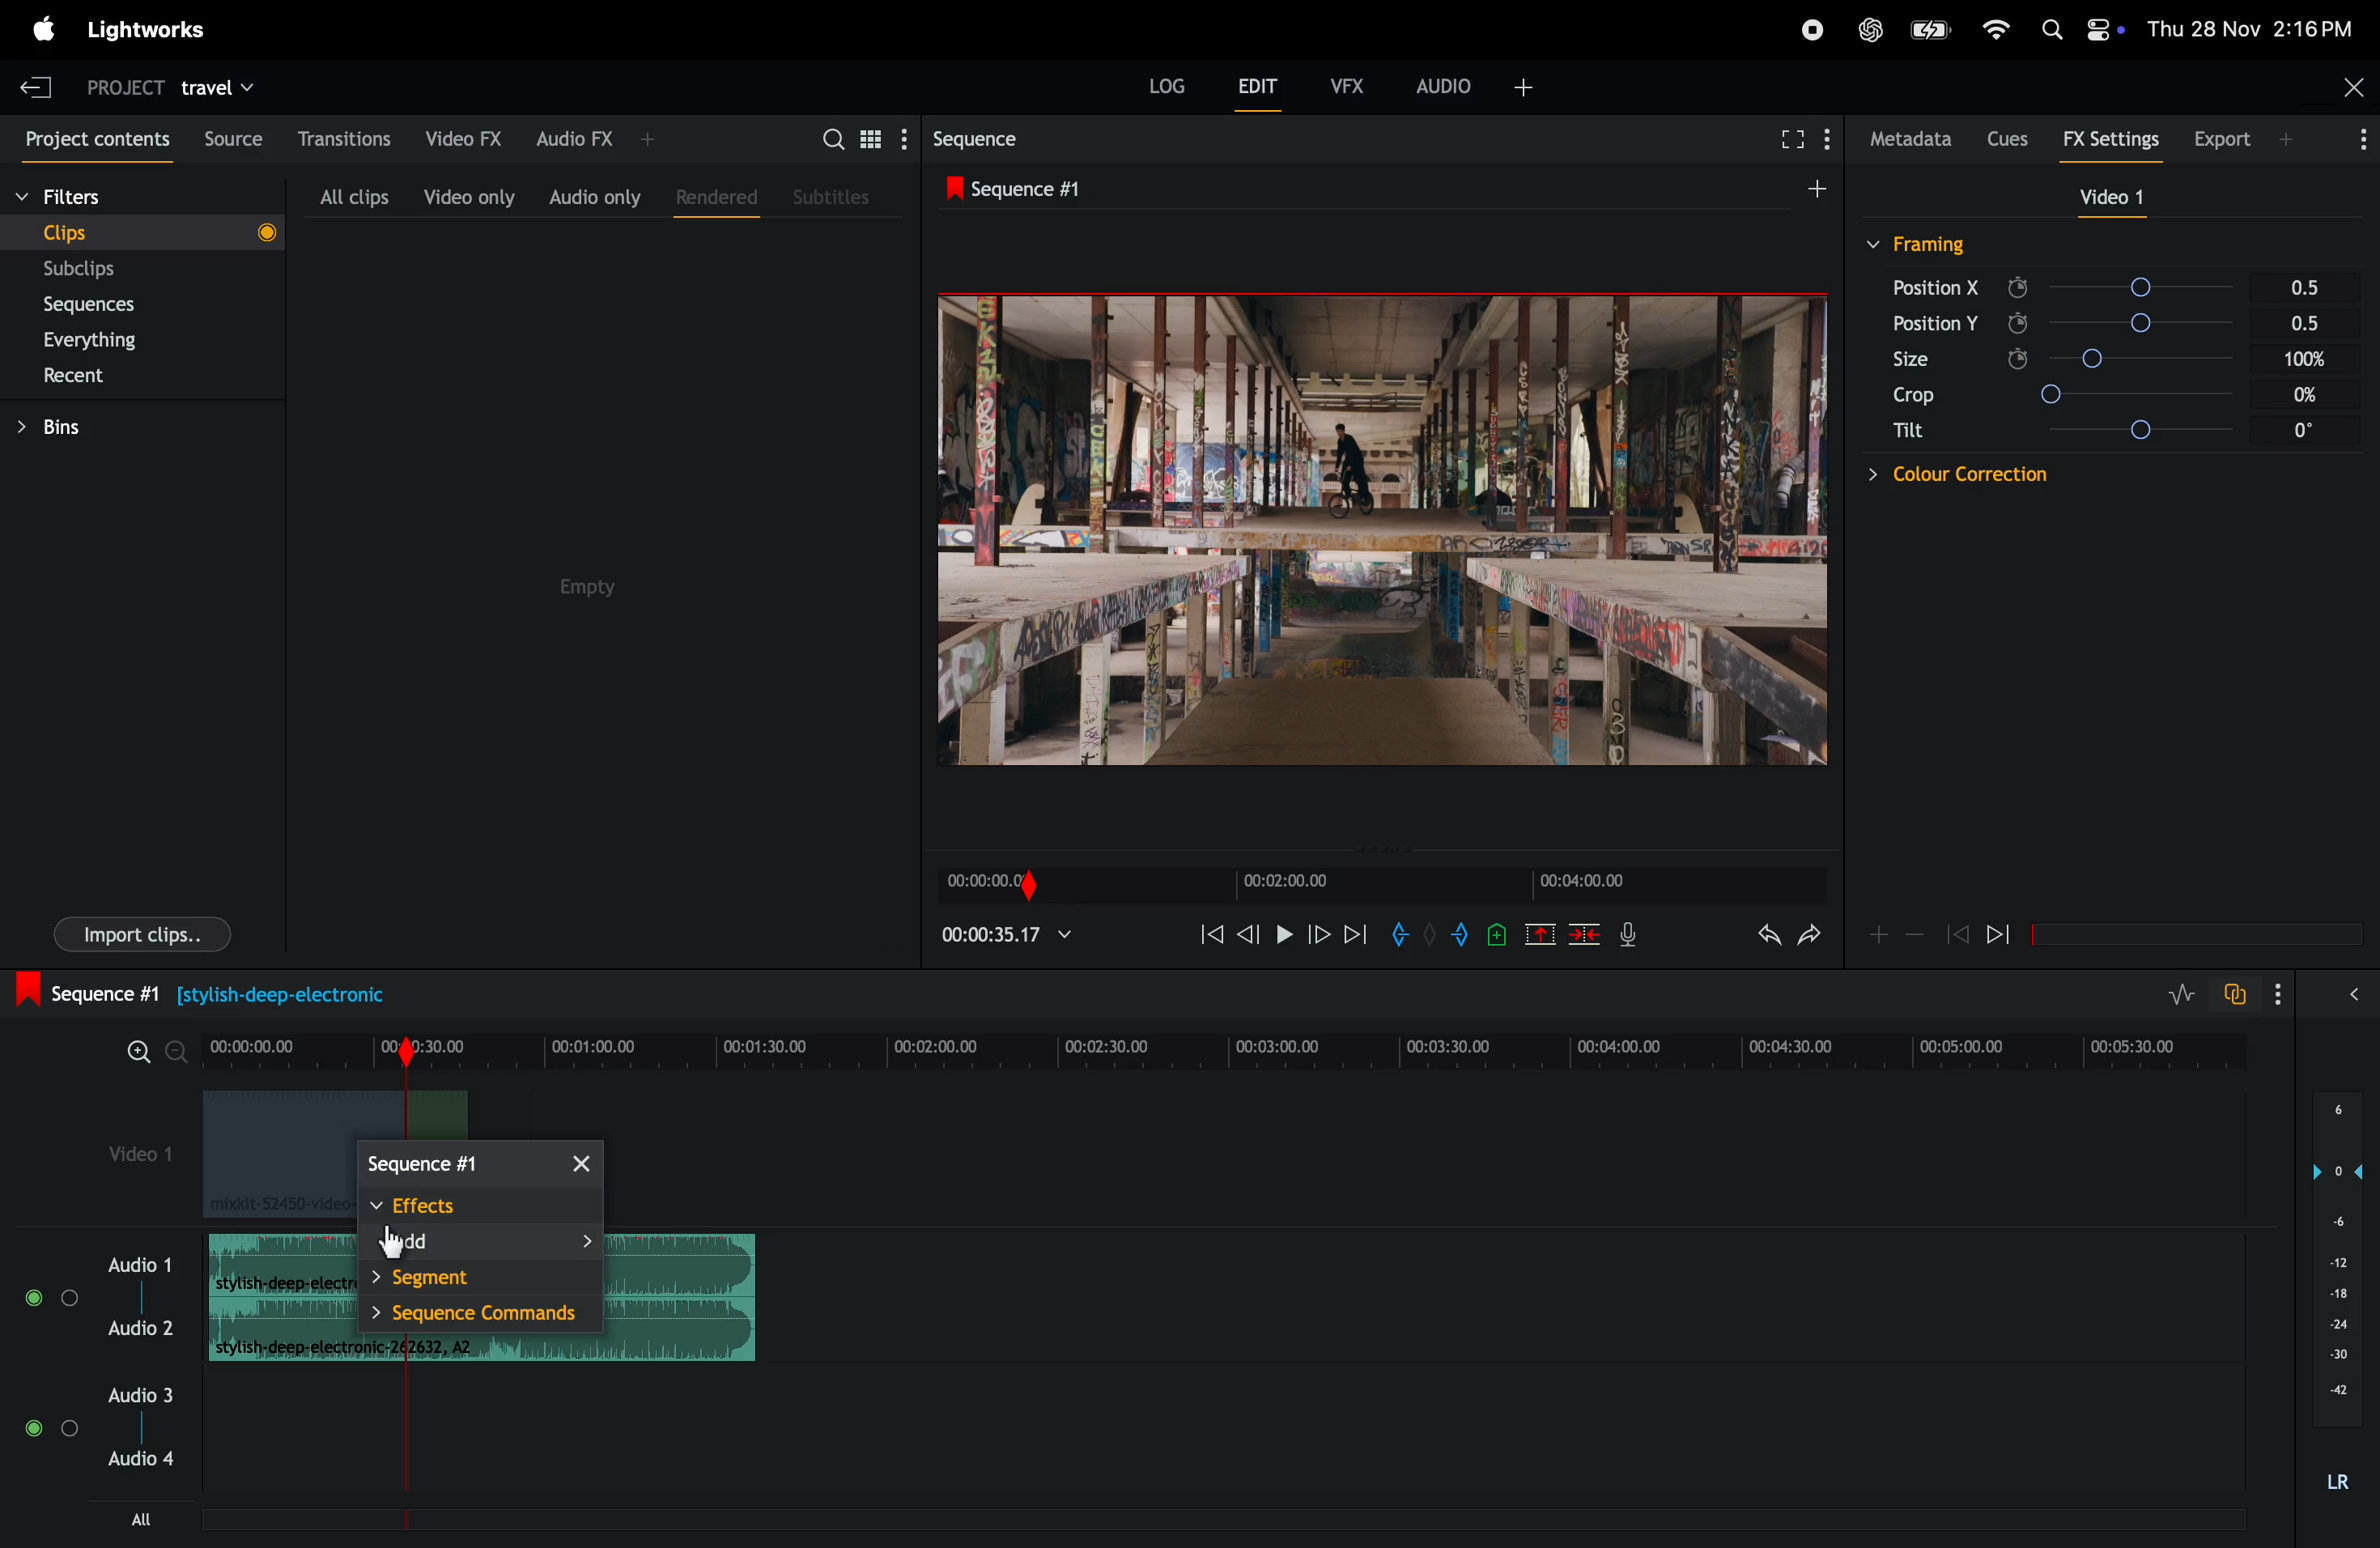 This screenshot has width=2380, height=1548. I want to click on transitons, so click(343, 132).